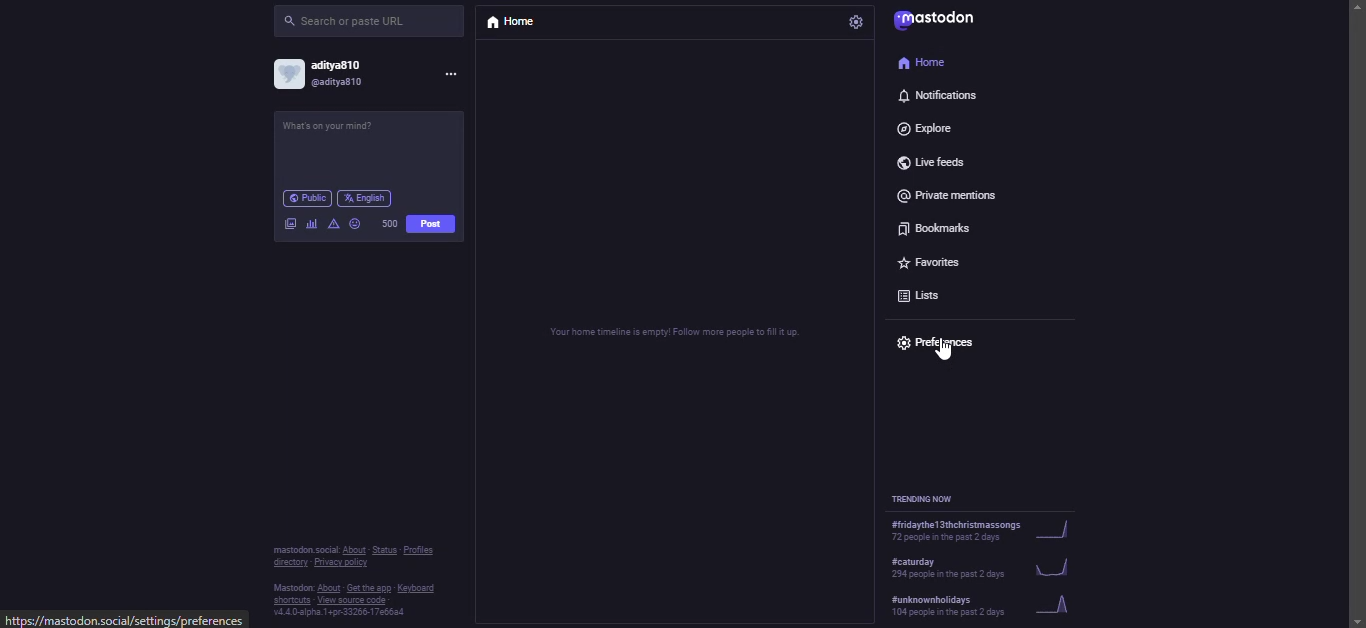 Image resolution: width=1366 pixels, height=628 pixels. I want to click on home timeline, so click(673, 328).